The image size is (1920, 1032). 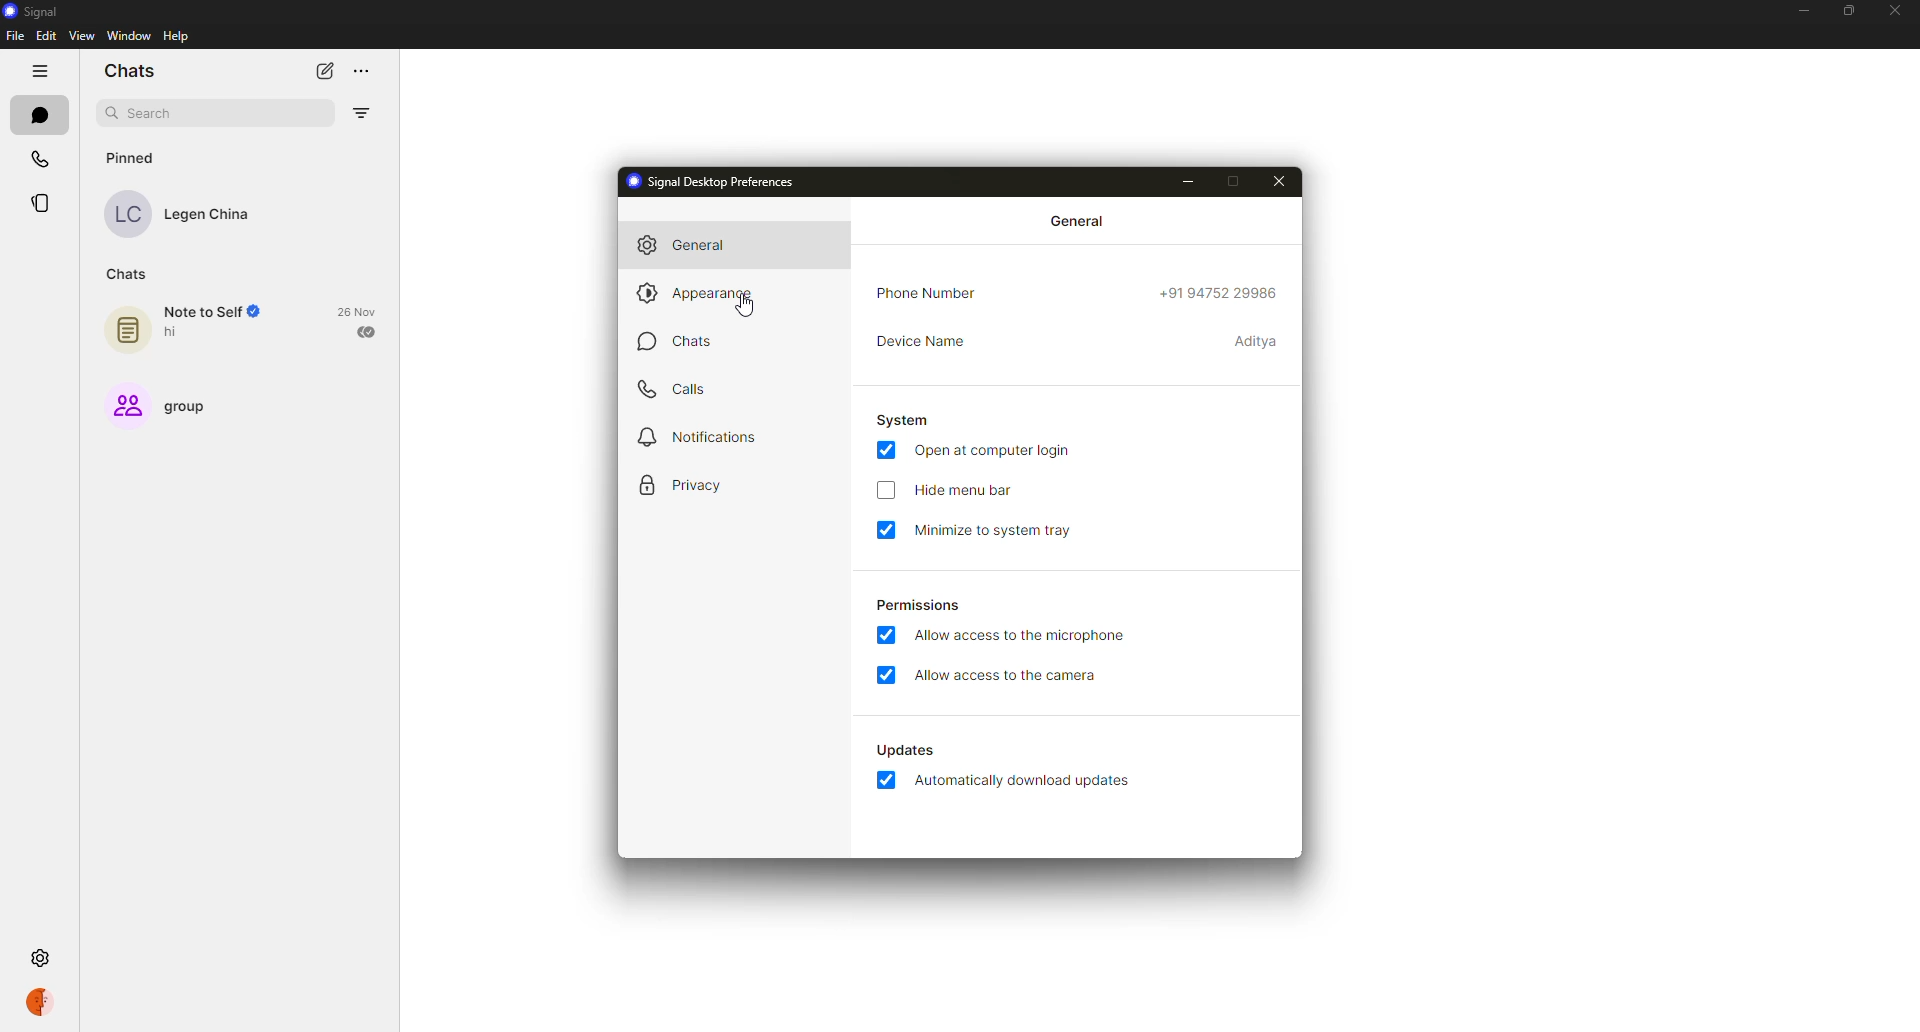 I want to click on enabled, so click(x=882, y=782).